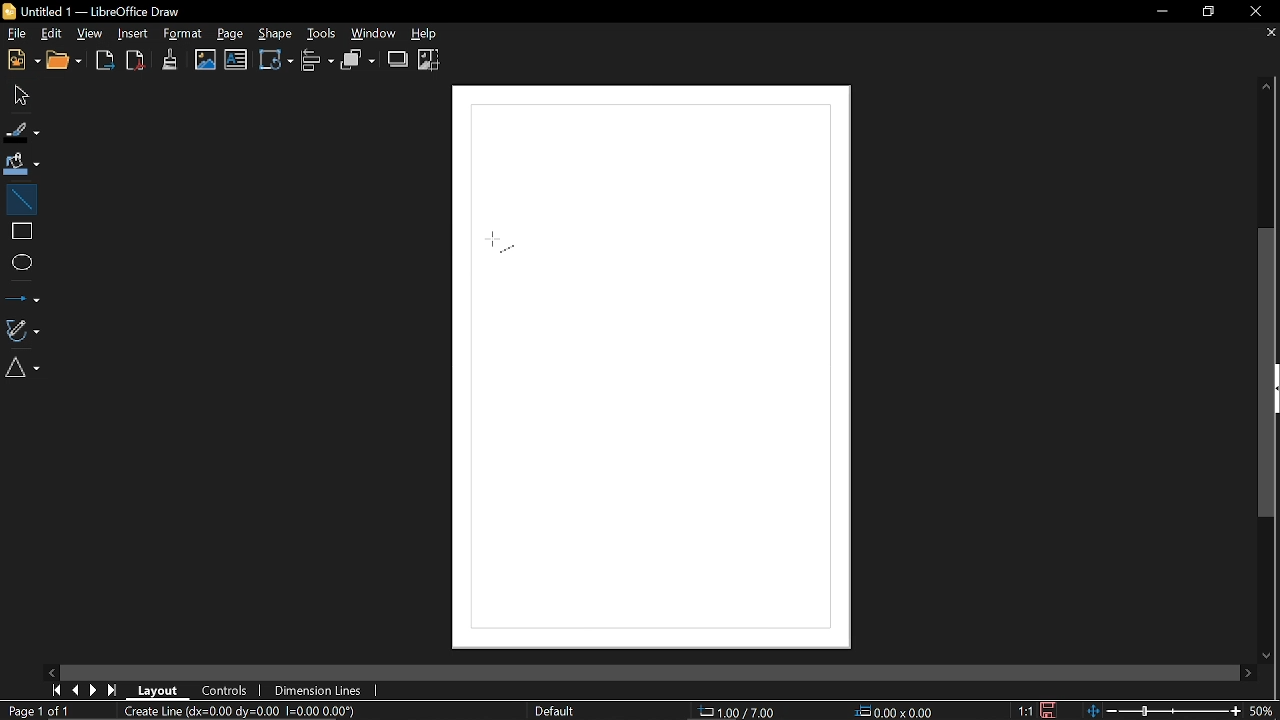 The image size is (1280, 720). What do you see at coordinates (56, 689) in the screenshot?
I see `First page` at bounding box center [56, 689].